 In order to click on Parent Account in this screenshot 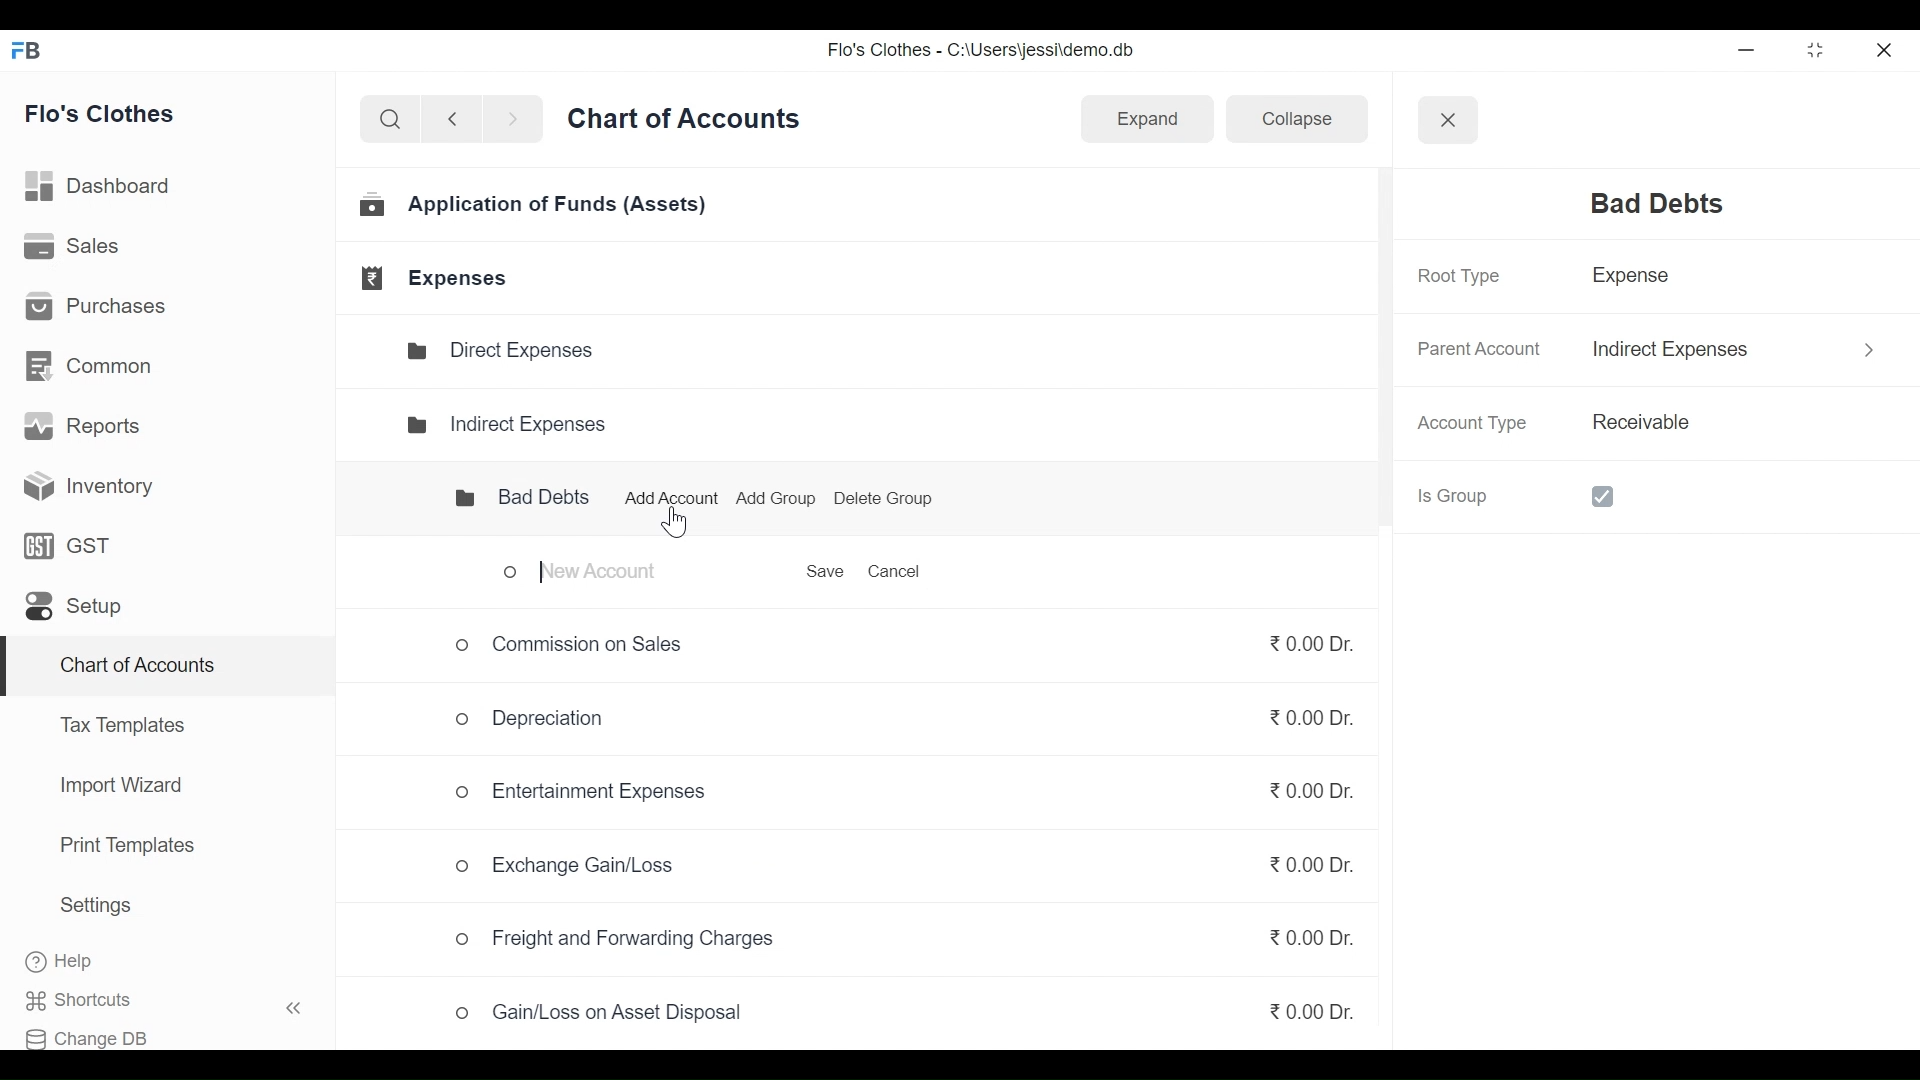, I will do `click(1476, 350)`.